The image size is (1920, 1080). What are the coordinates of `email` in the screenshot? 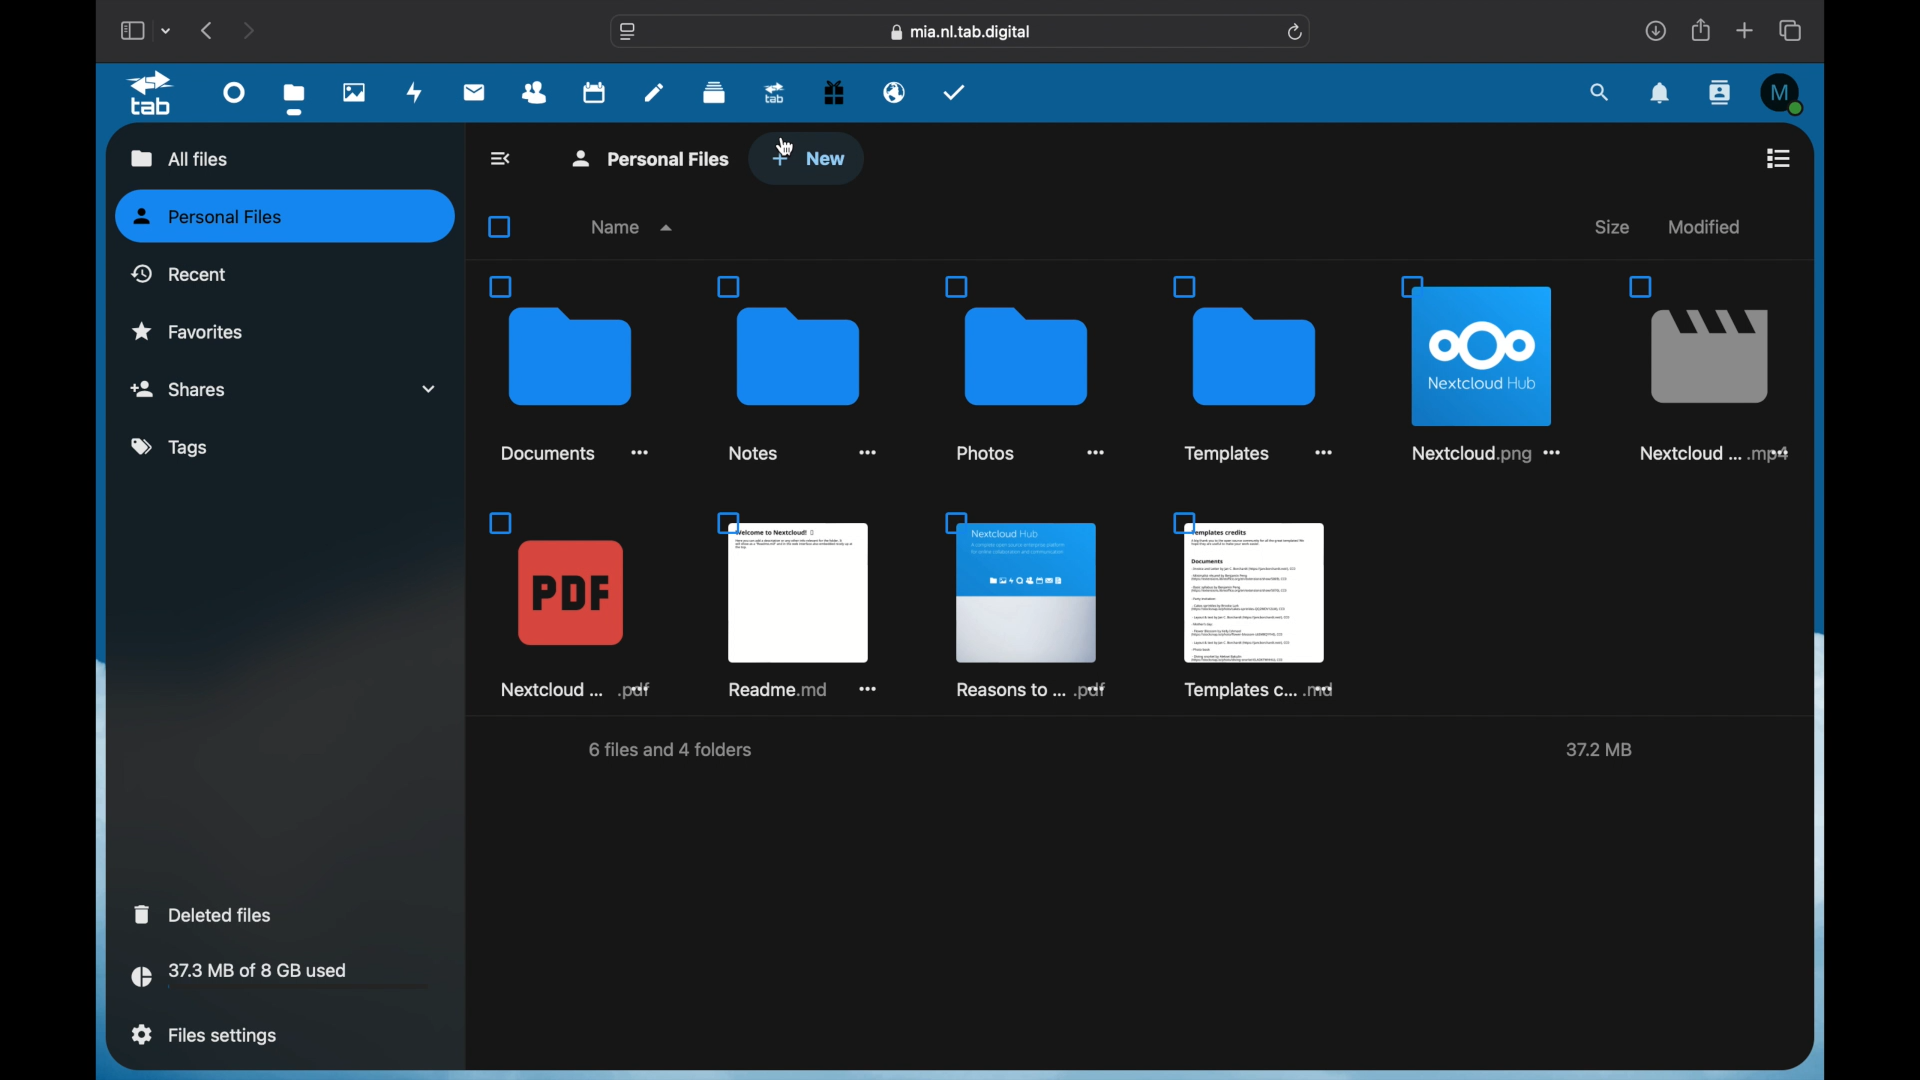 It's located at (895, 93).